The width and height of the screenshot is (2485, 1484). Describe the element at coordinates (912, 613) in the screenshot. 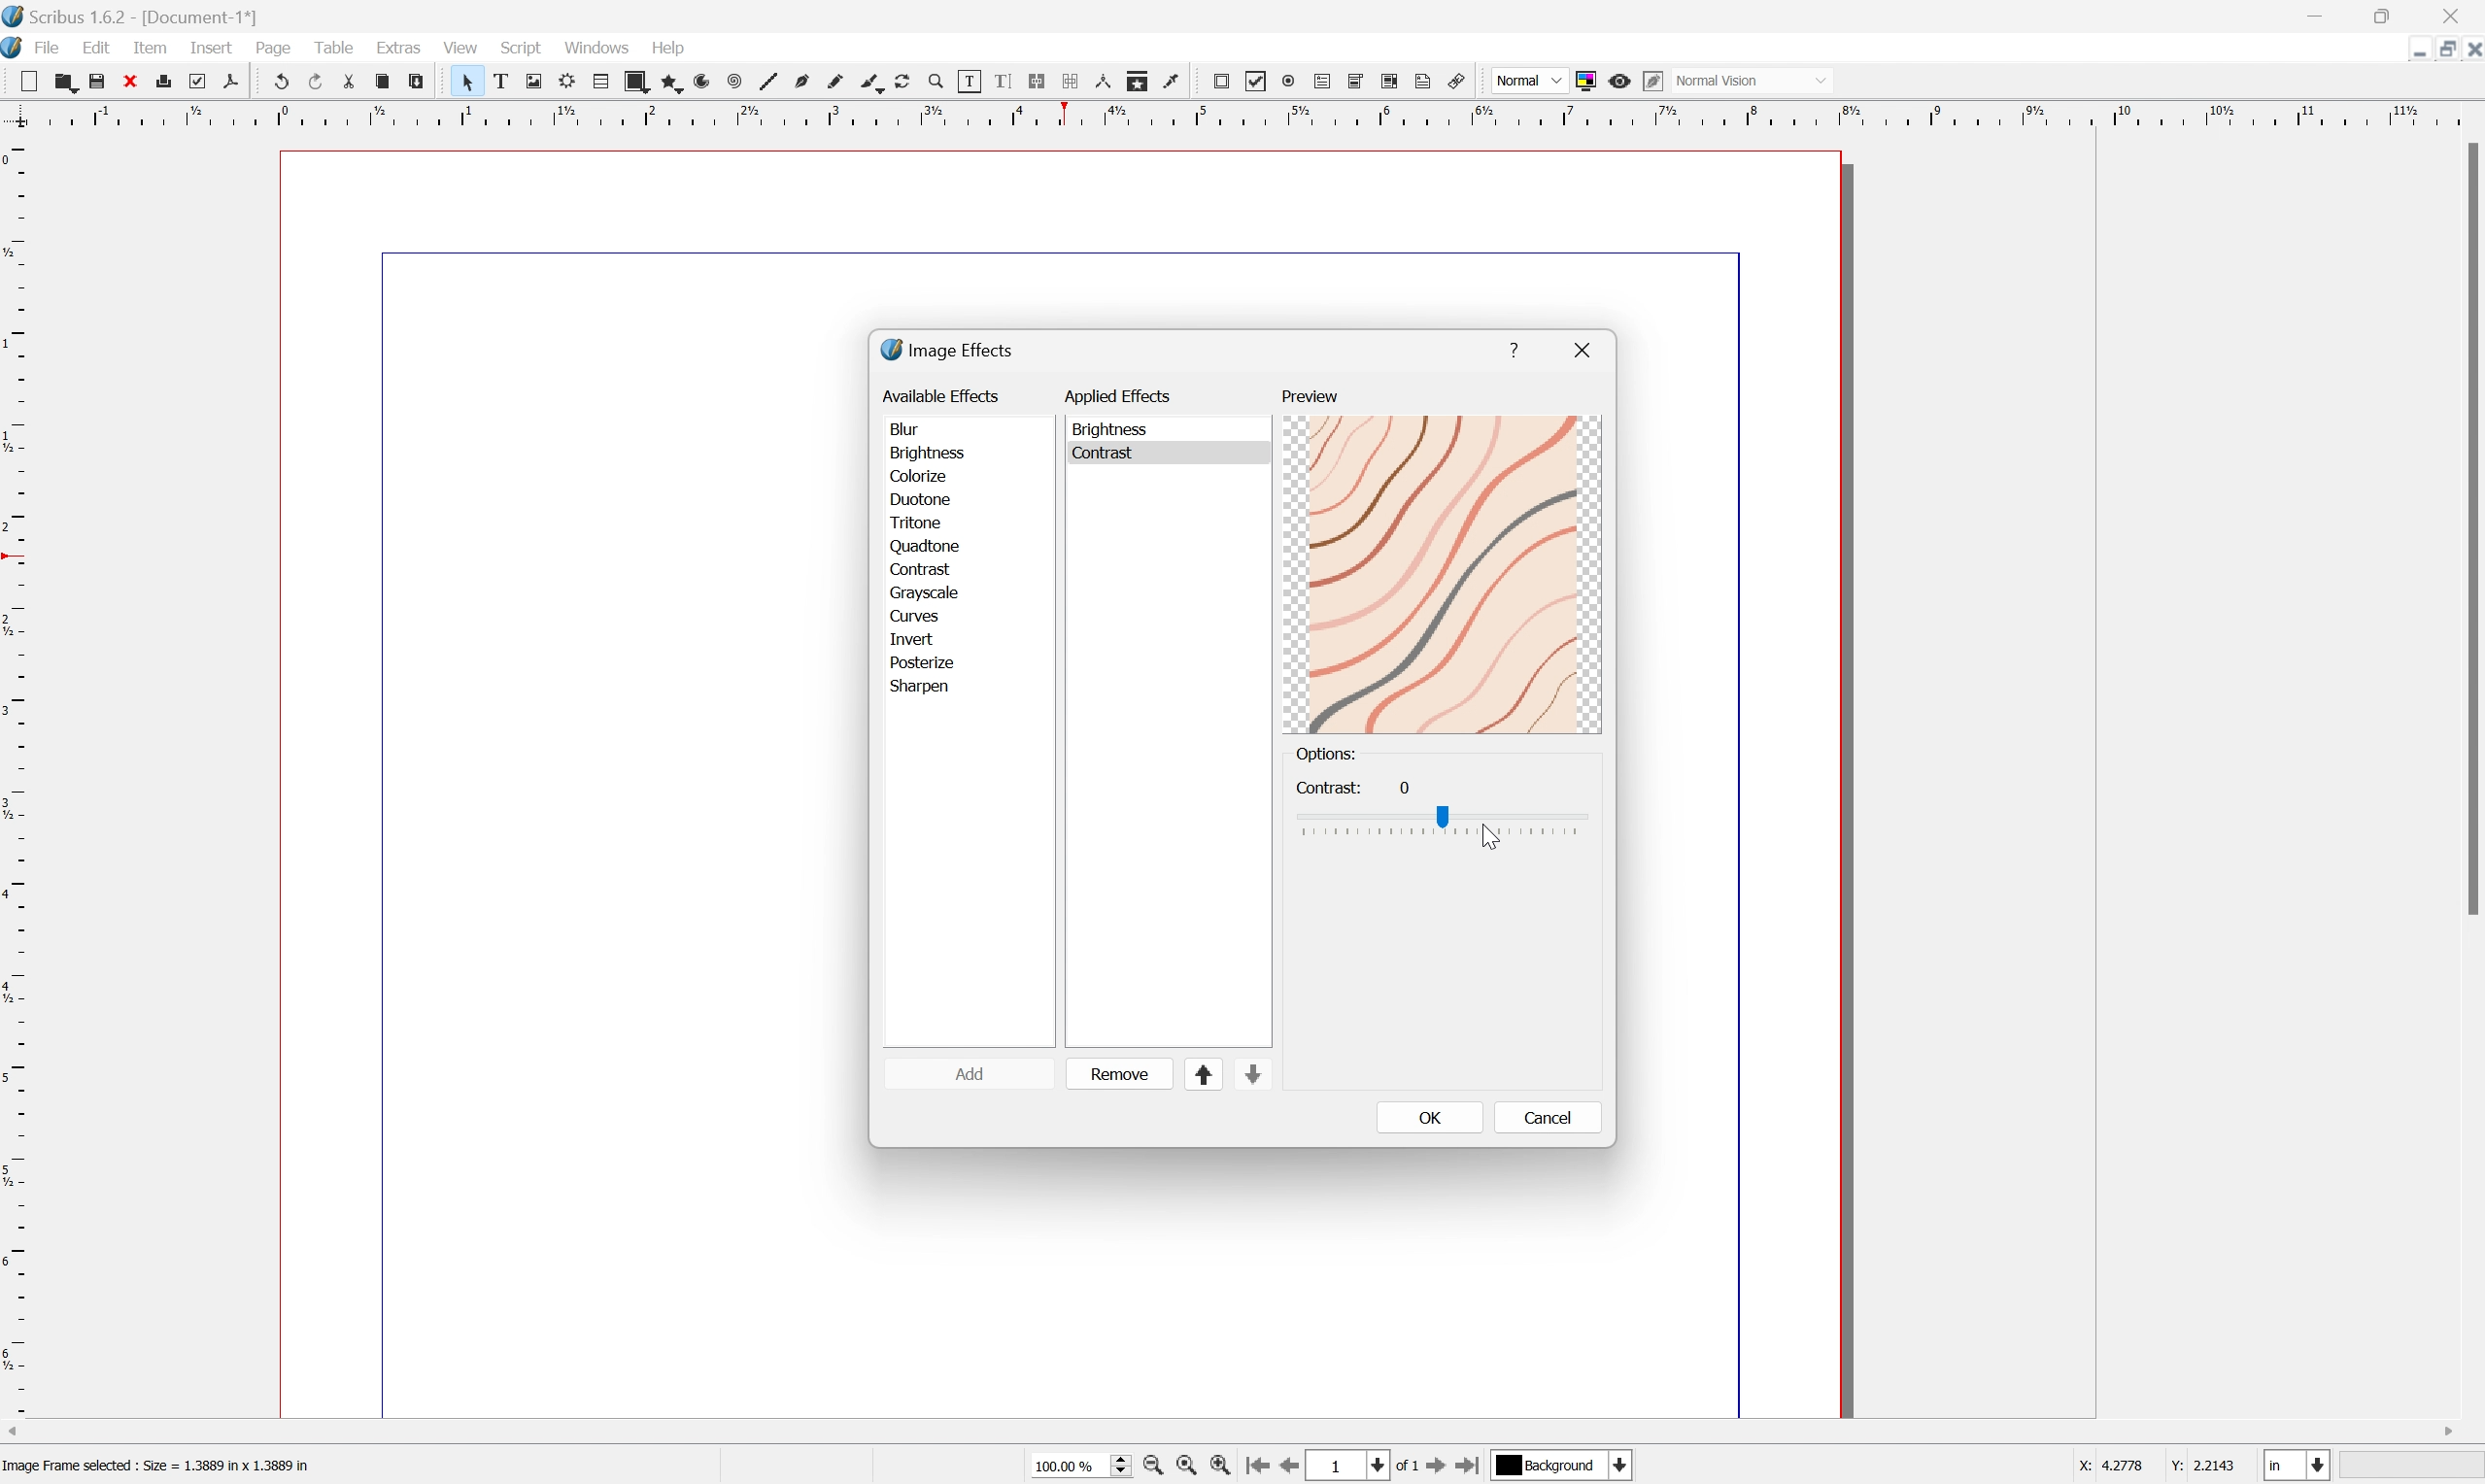

I see `curves` at that location.